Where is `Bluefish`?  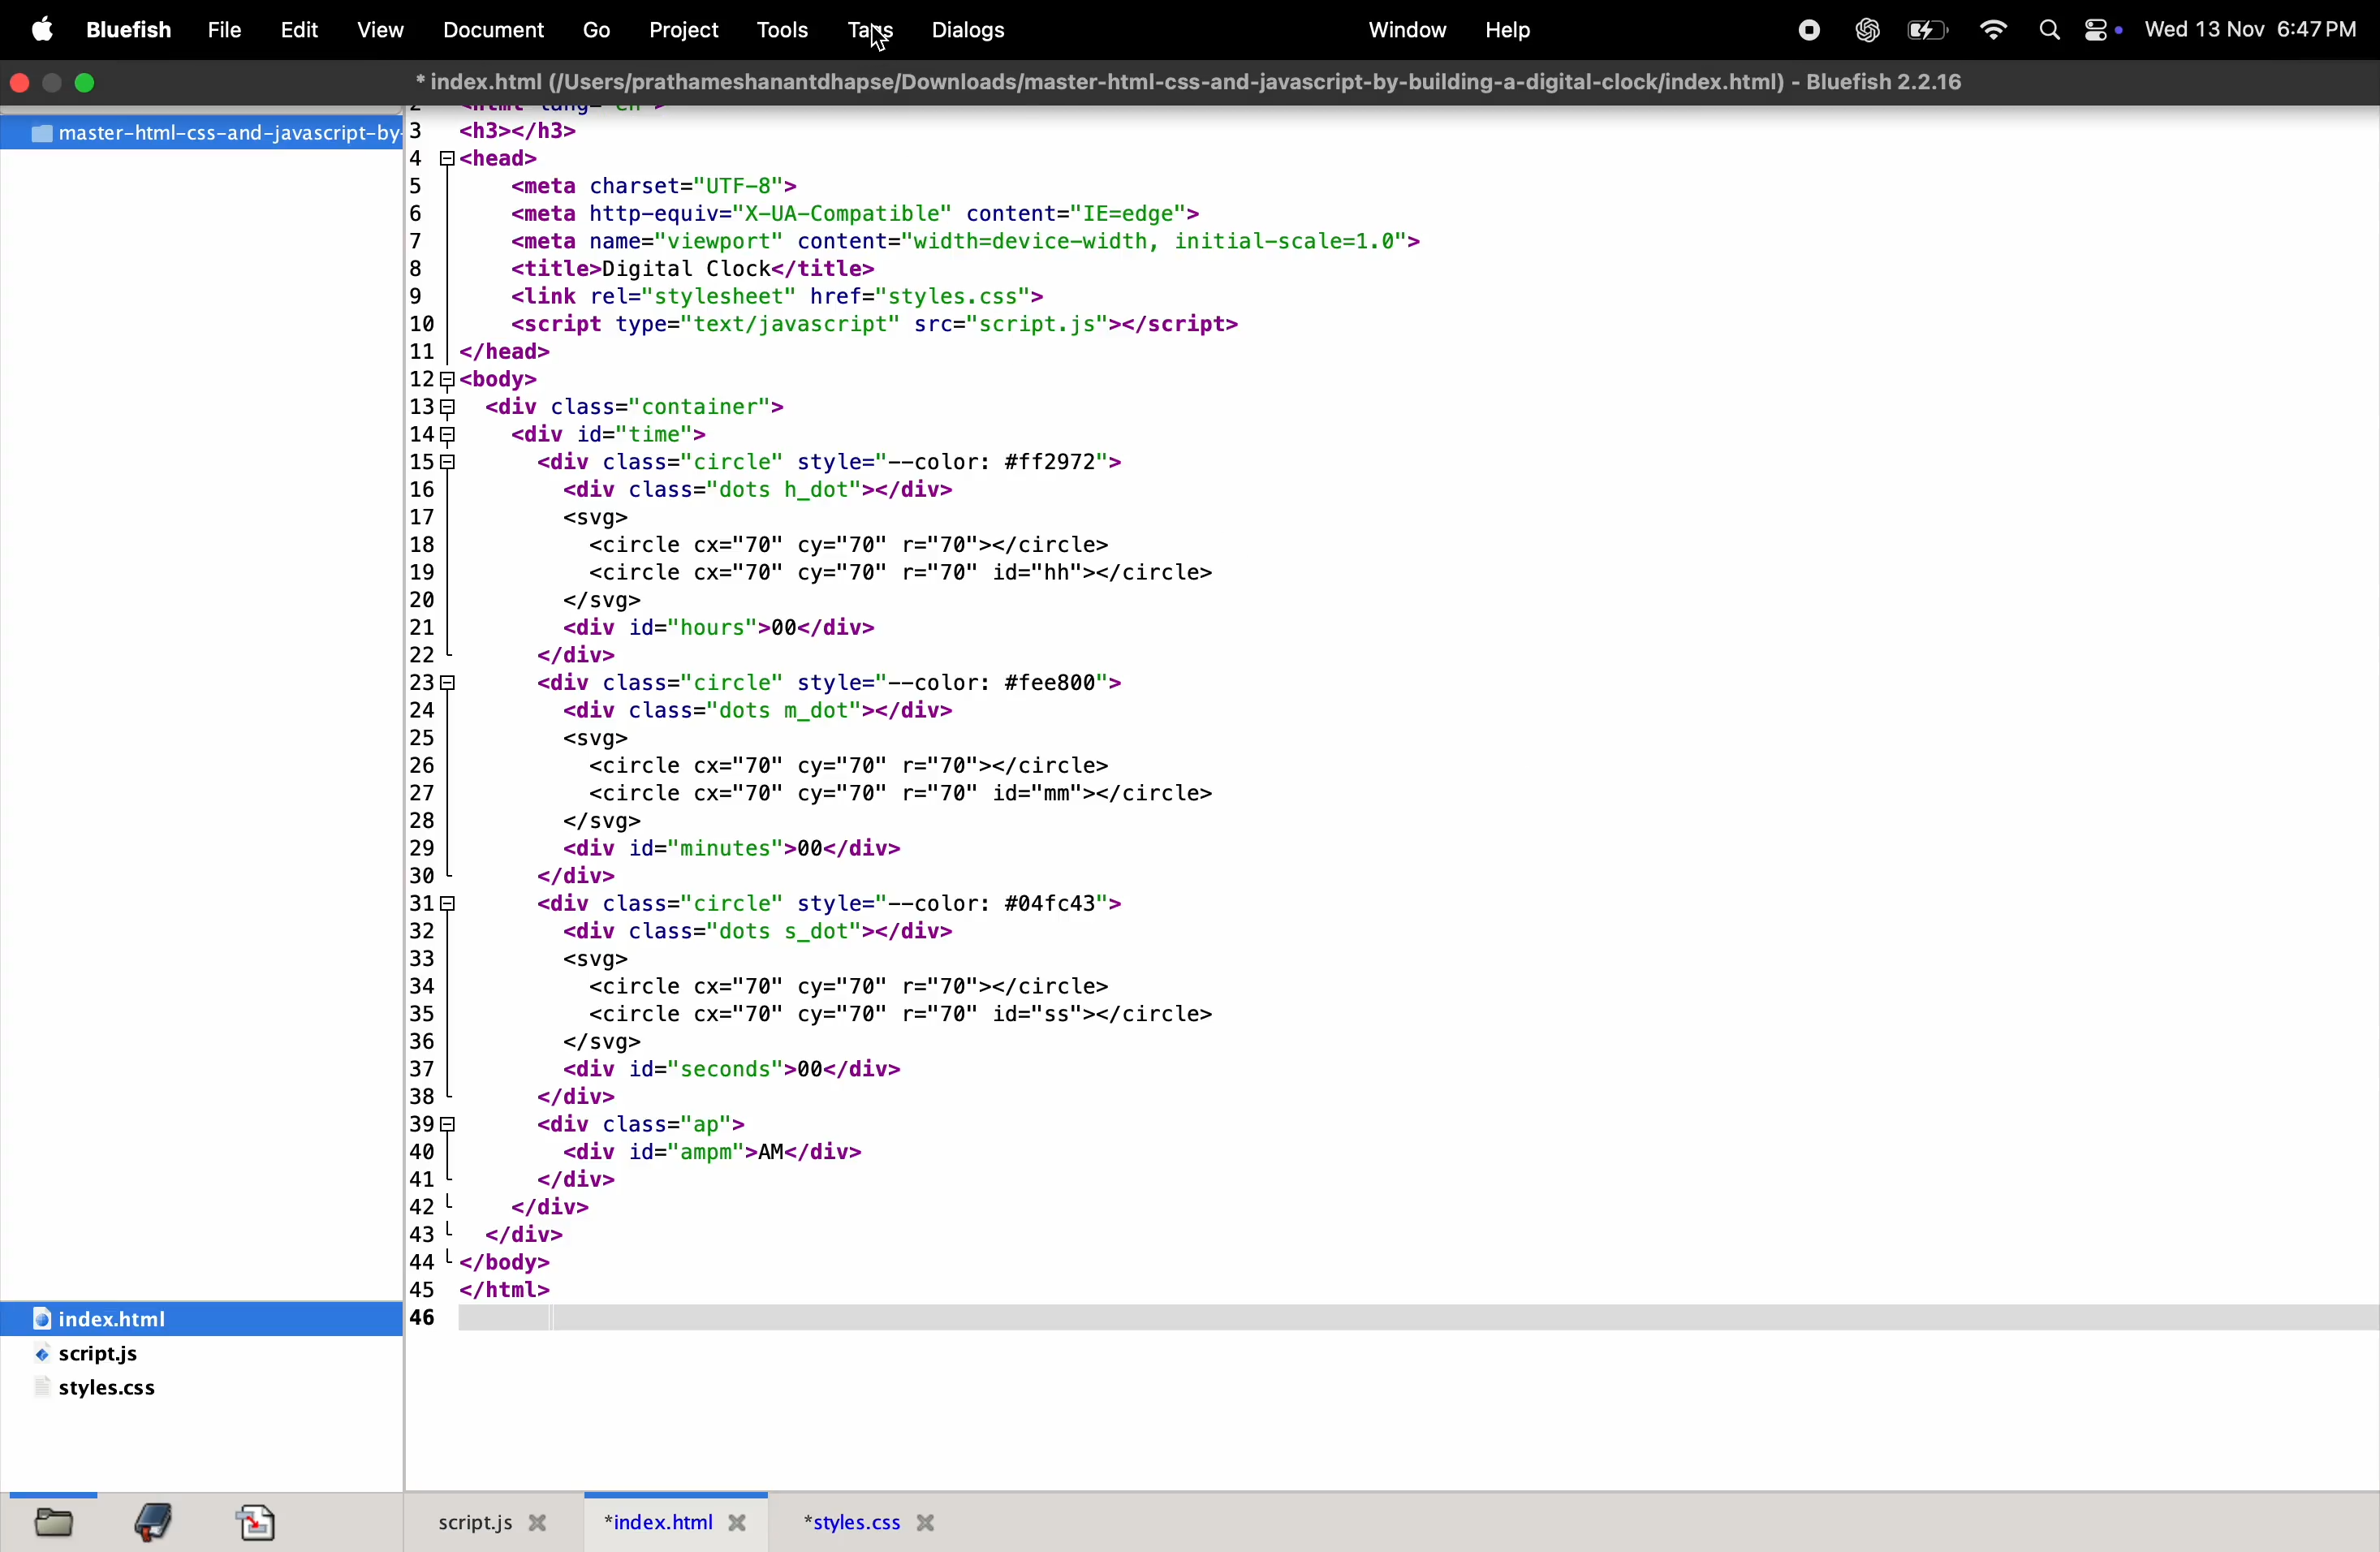
Bluefish is located at coordinates (137, 28).